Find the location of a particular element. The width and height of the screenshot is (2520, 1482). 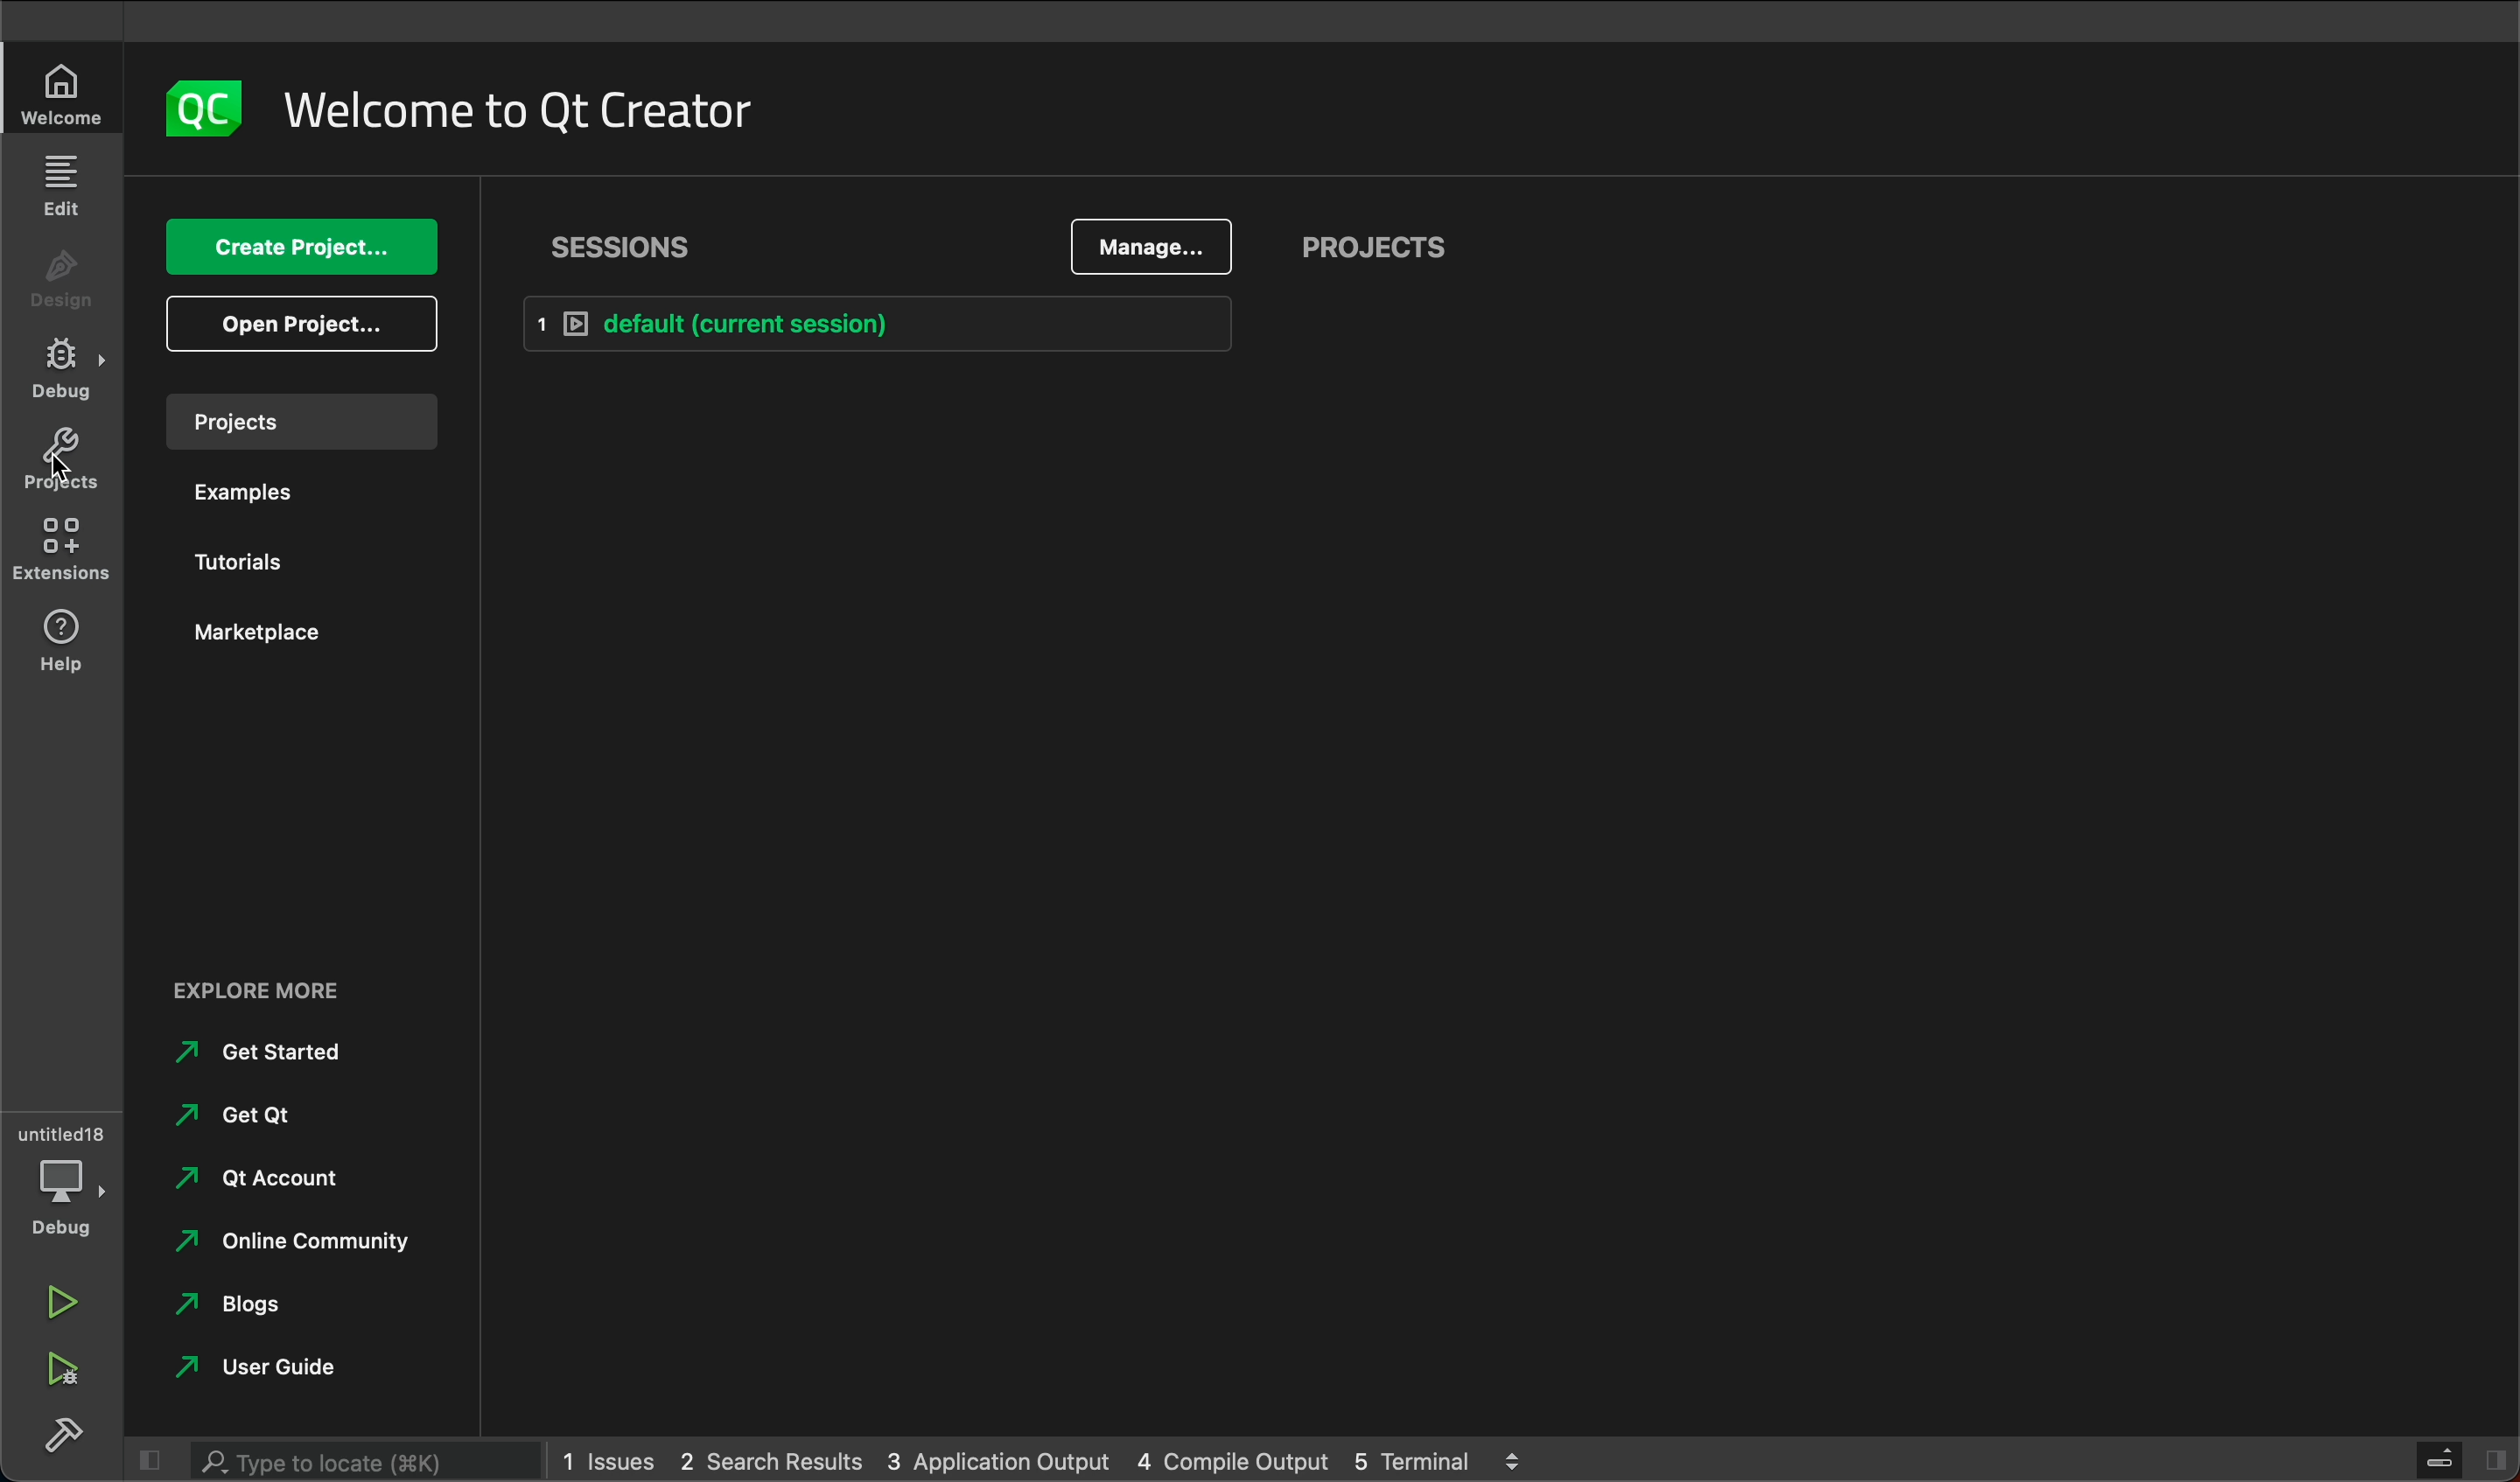

projects is located at coordinates (1388, 248).